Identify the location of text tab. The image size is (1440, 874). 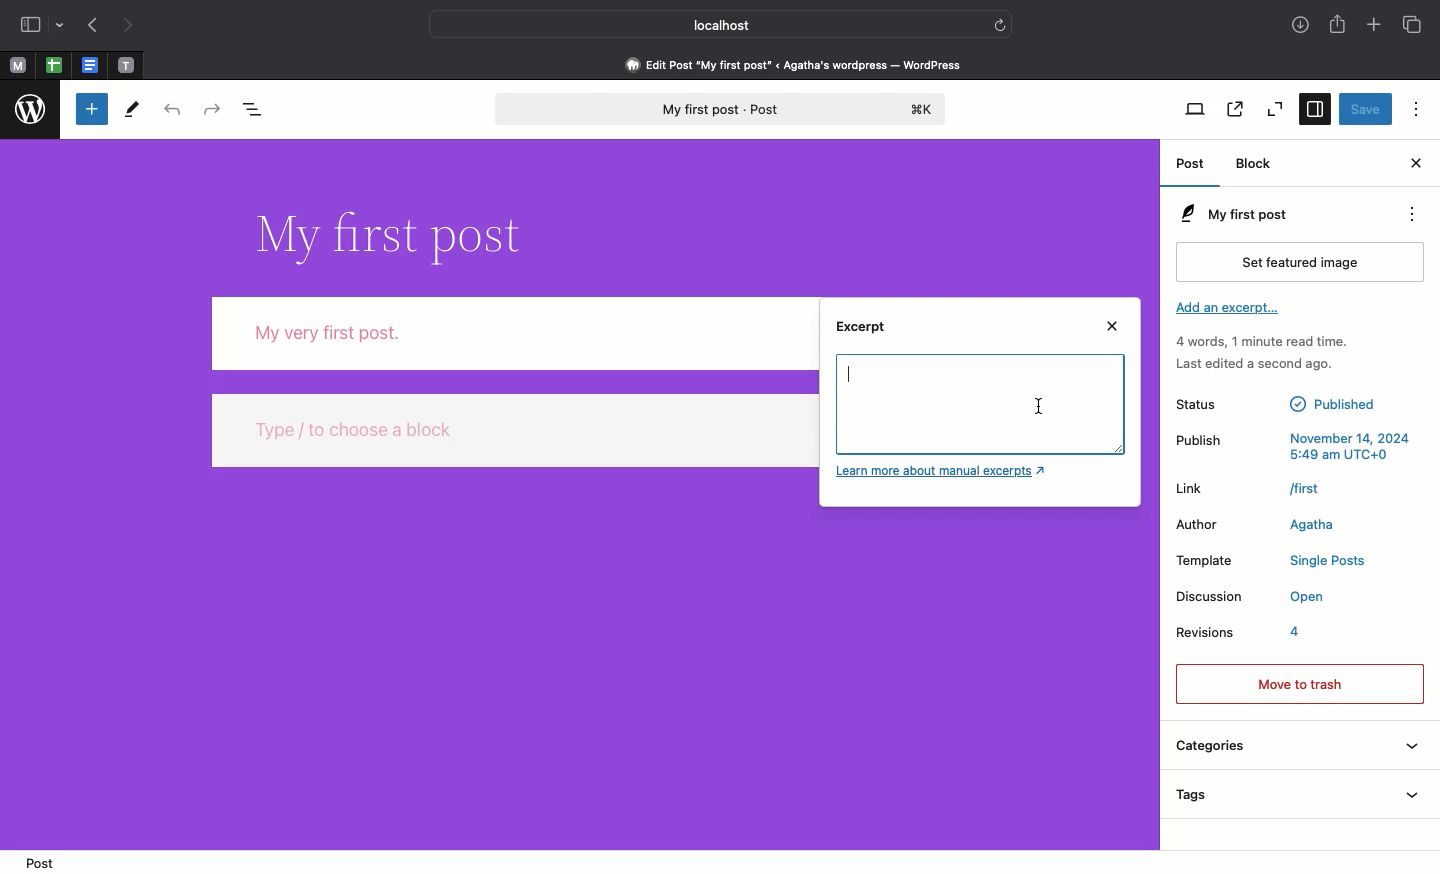
(126, 61).